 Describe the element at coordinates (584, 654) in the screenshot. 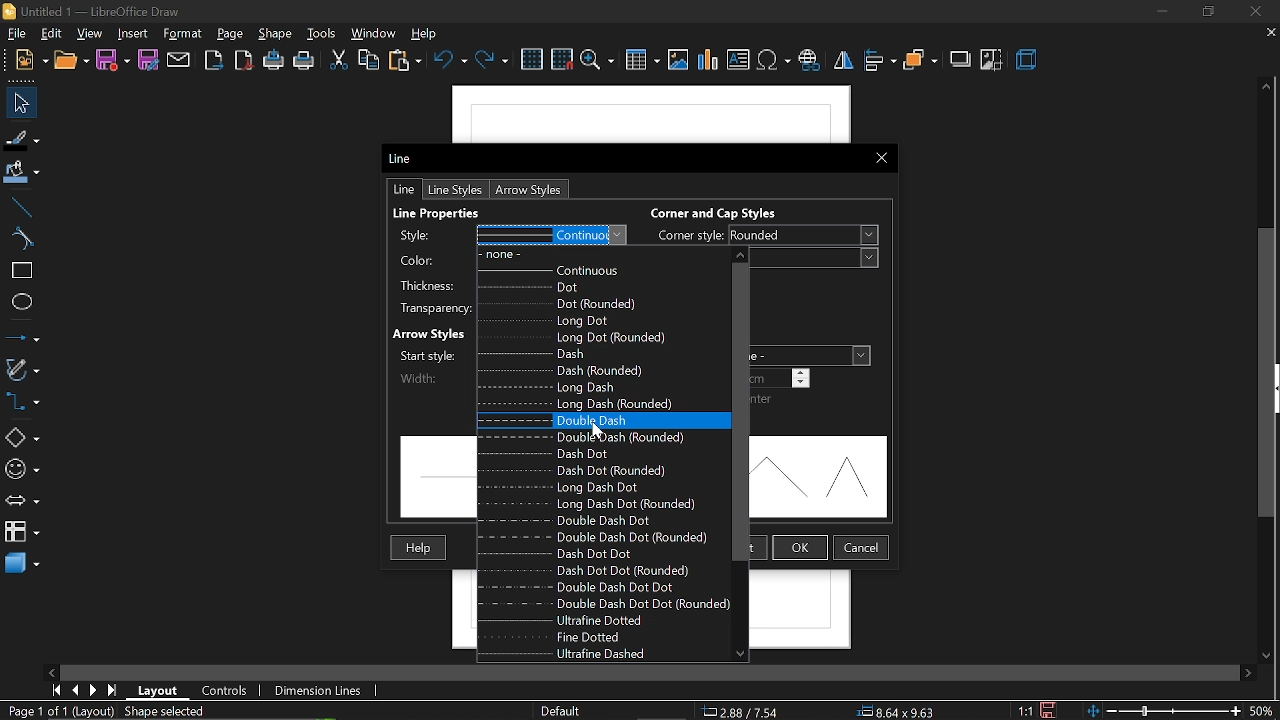

I see `Ultrafine dashed` at that location.